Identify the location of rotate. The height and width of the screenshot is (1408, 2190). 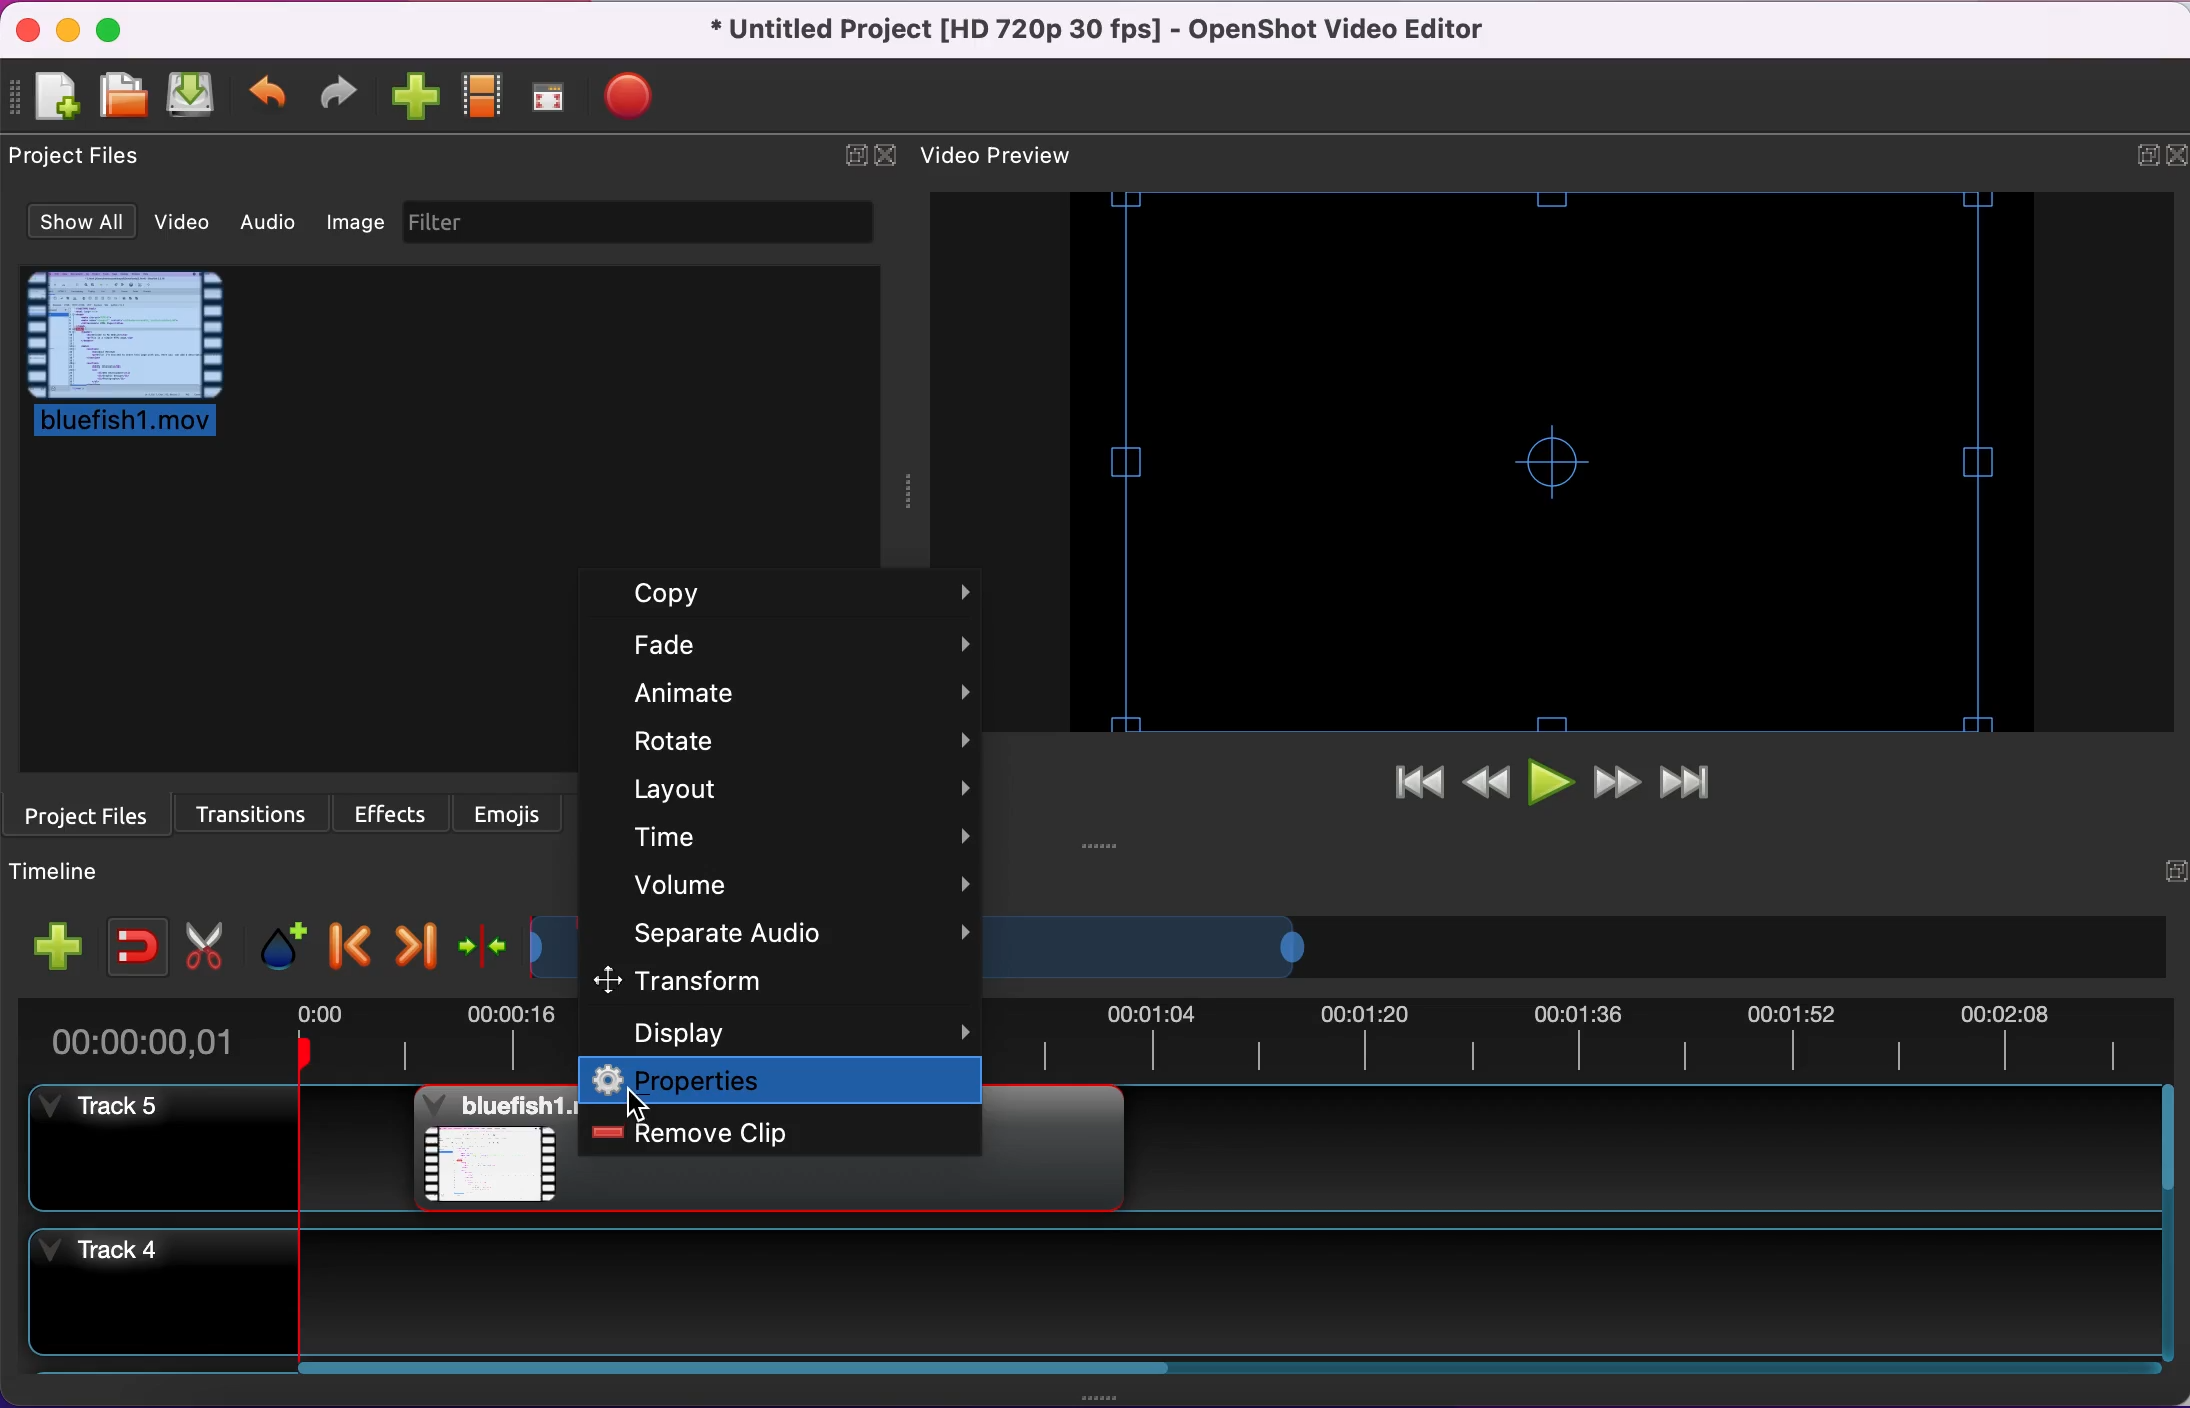
(799, 741).